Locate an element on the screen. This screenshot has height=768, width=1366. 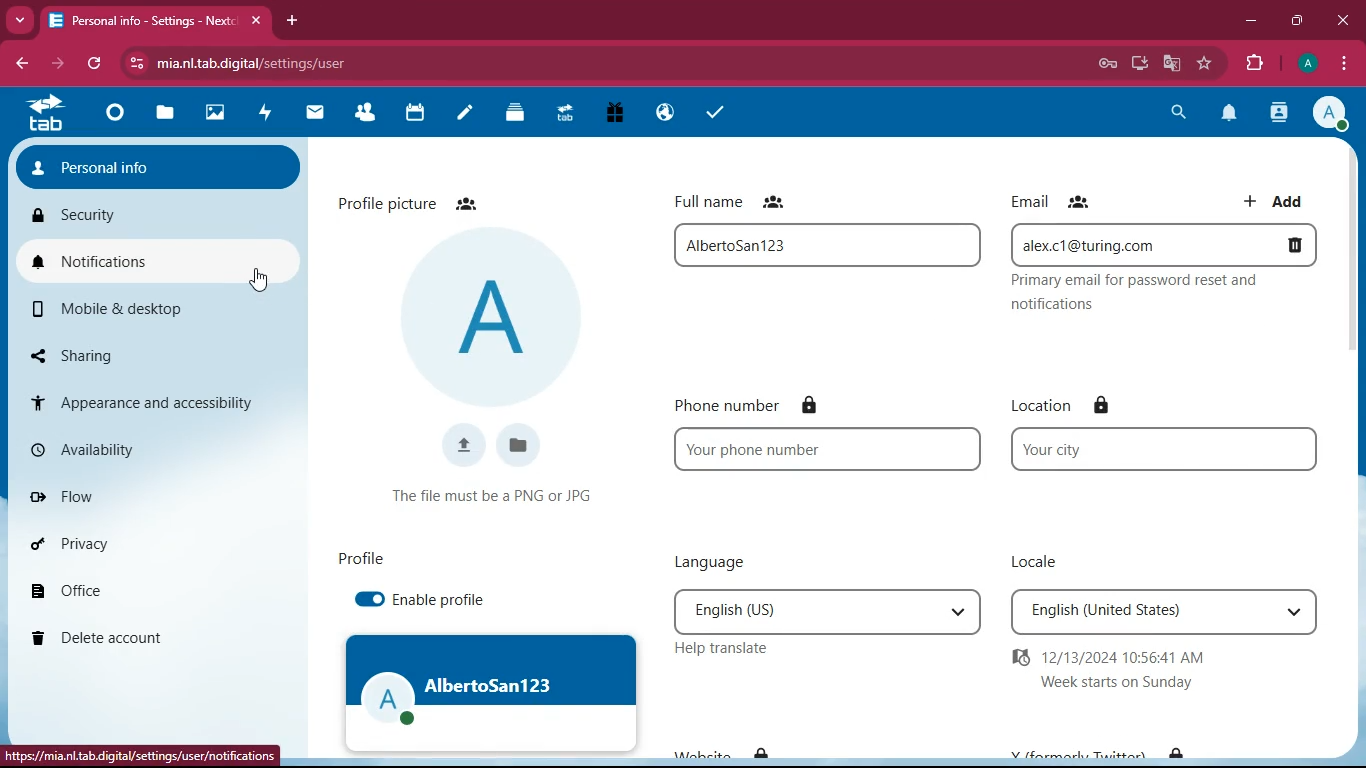
add tab is located at coordinates (293, 20).